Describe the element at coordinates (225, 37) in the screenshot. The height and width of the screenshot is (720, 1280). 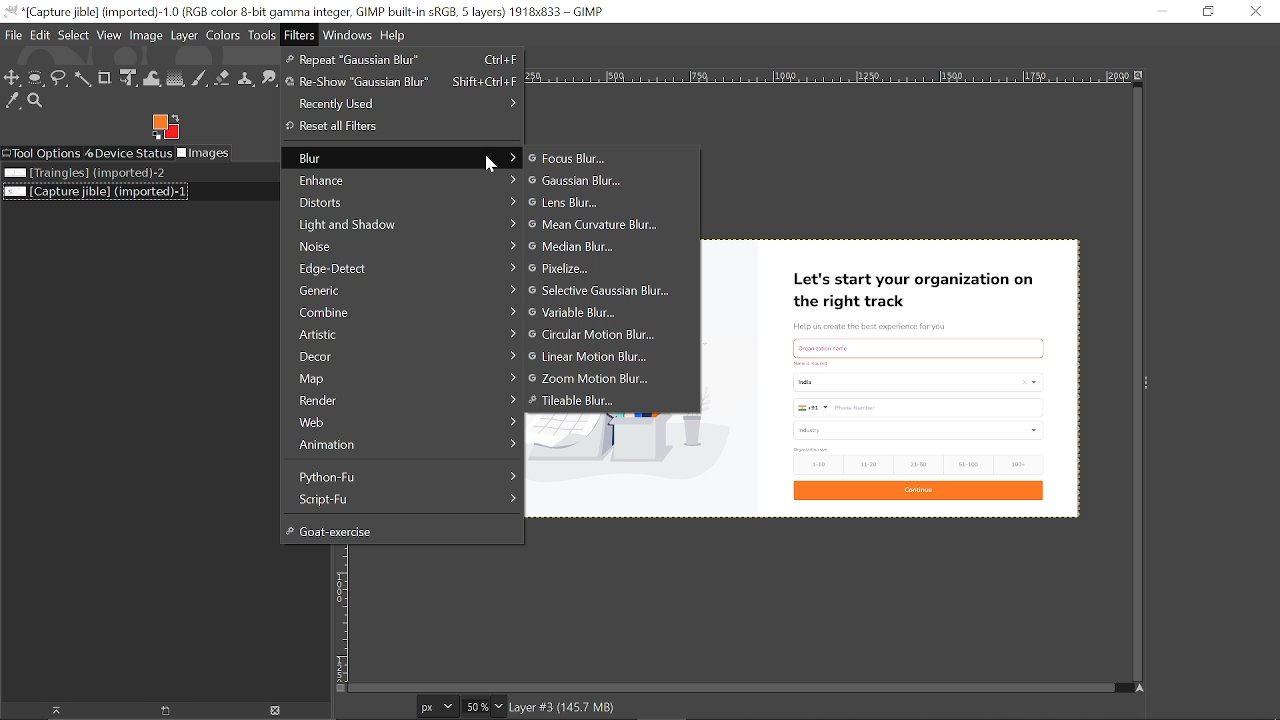
I see `Colors` at that location.